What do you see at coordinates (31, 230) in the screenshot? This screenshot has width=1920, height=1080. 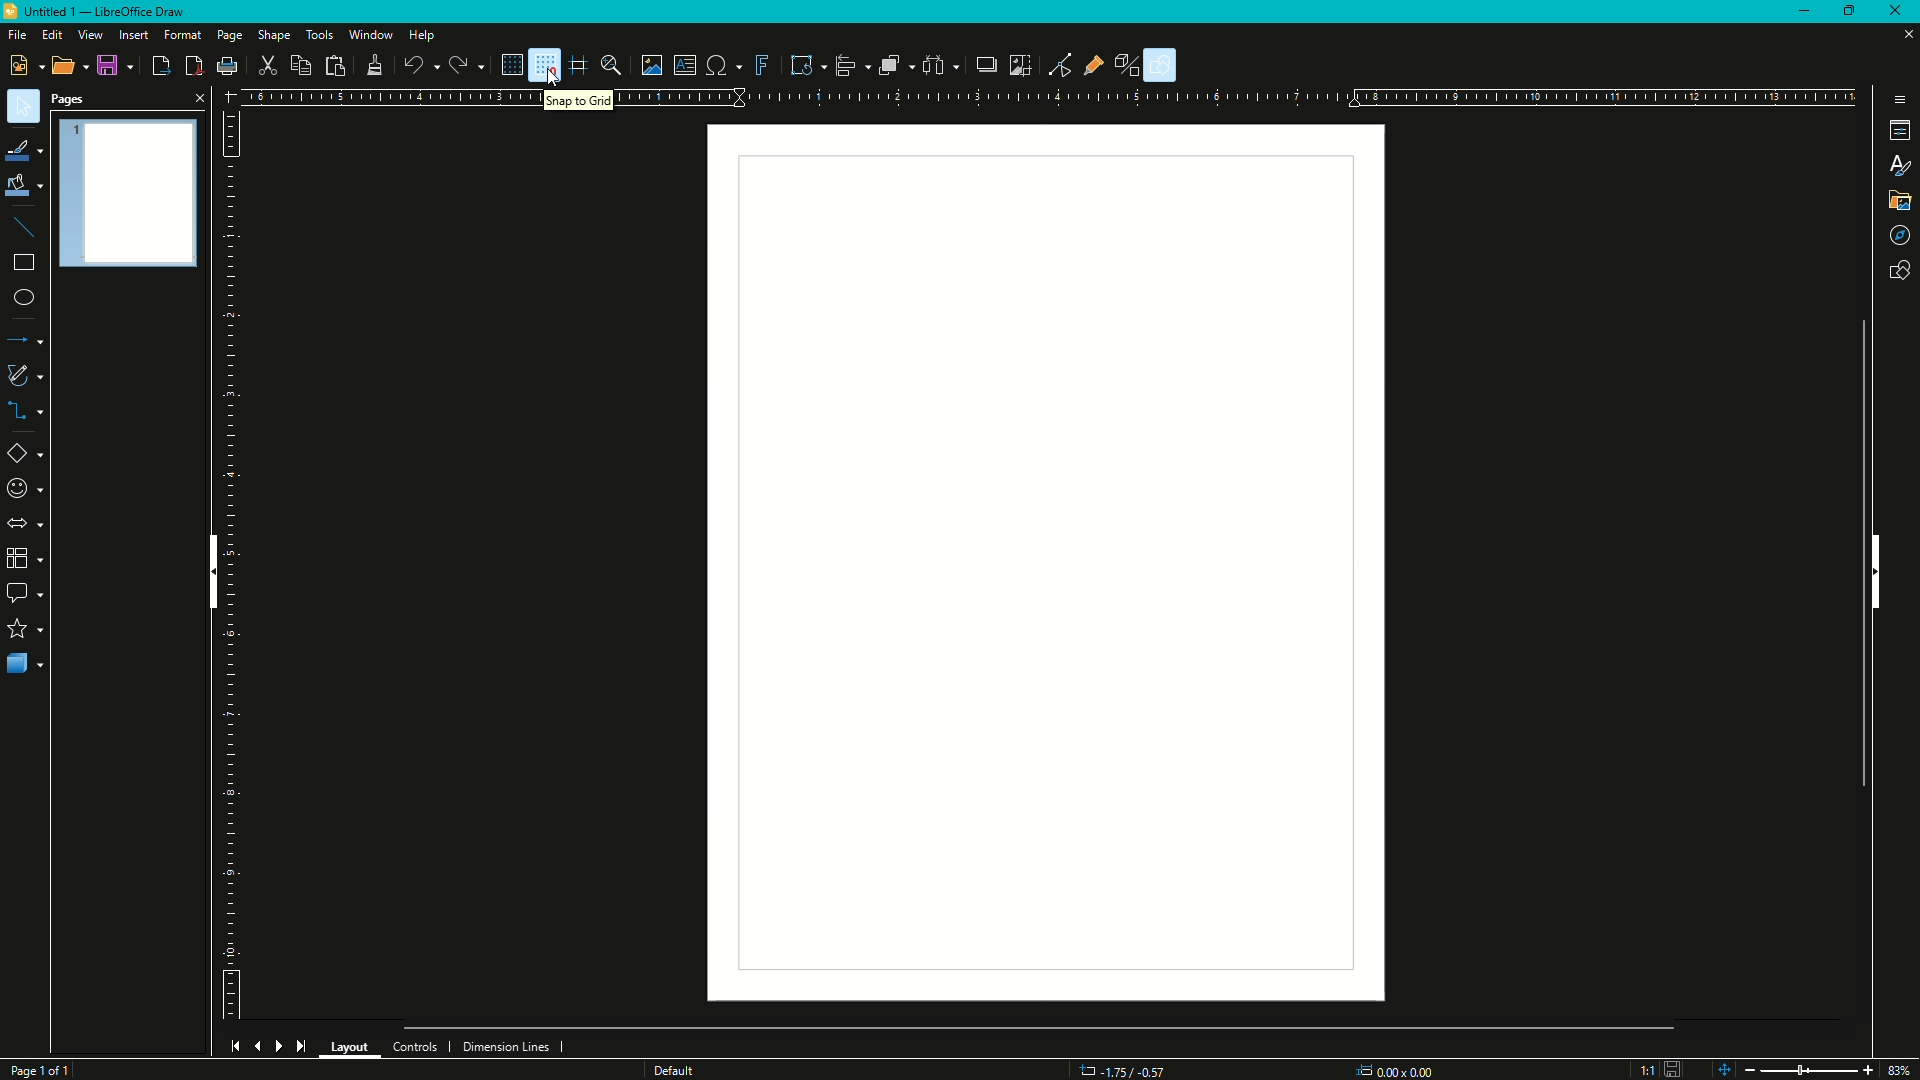 I see `Insert Line` at bounding box center [31, 230].